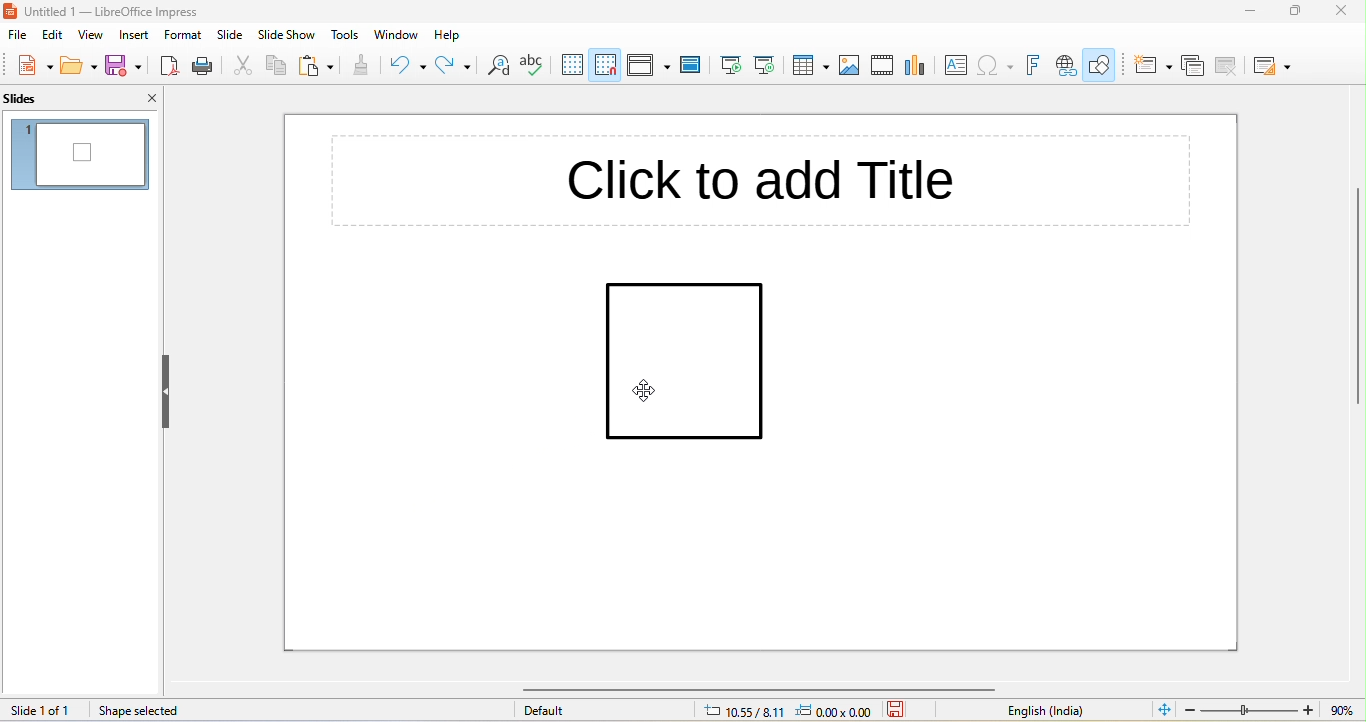 Image resolution: width=1366 pixels, height=722 pixels. Describe the element at coordinates (346, 34) in the screenshot. I see `tools` at that location.